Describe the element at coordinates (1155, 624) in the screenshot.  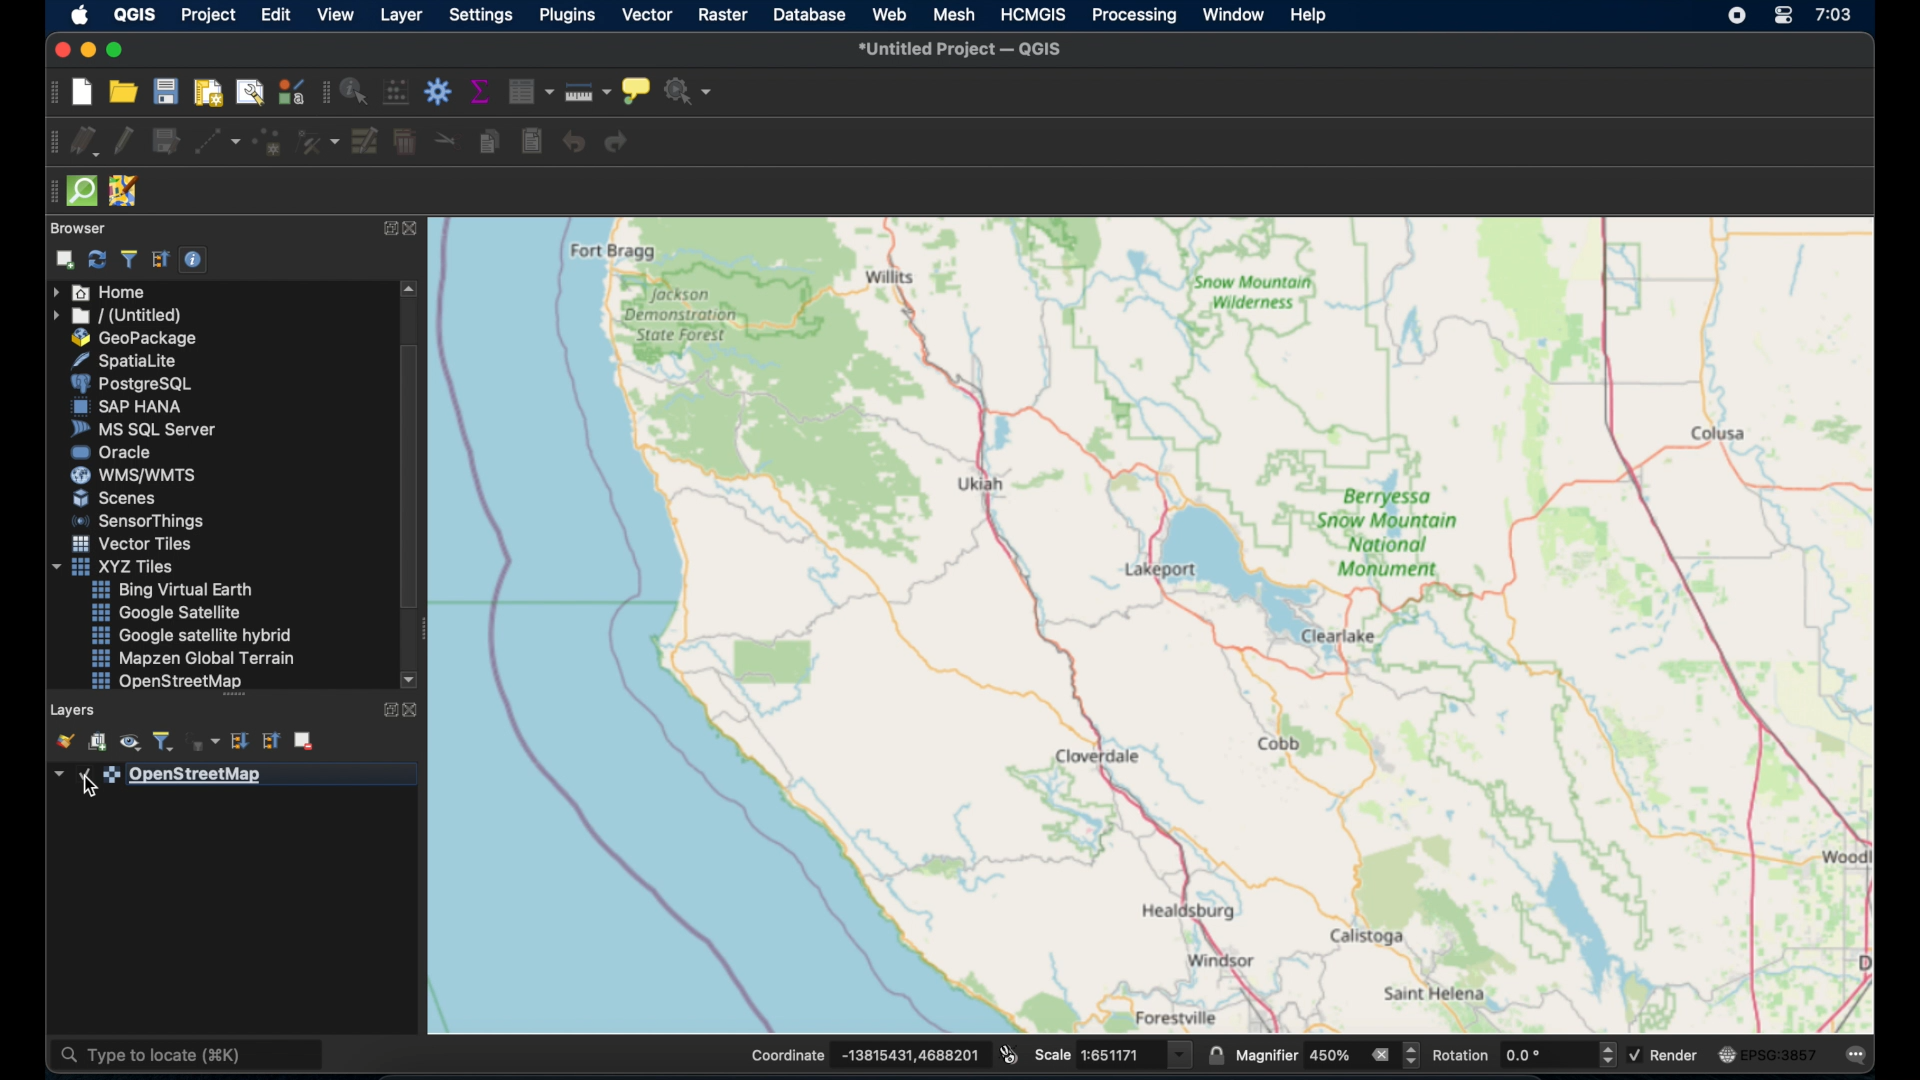
I see `openstreetmap` at that location.